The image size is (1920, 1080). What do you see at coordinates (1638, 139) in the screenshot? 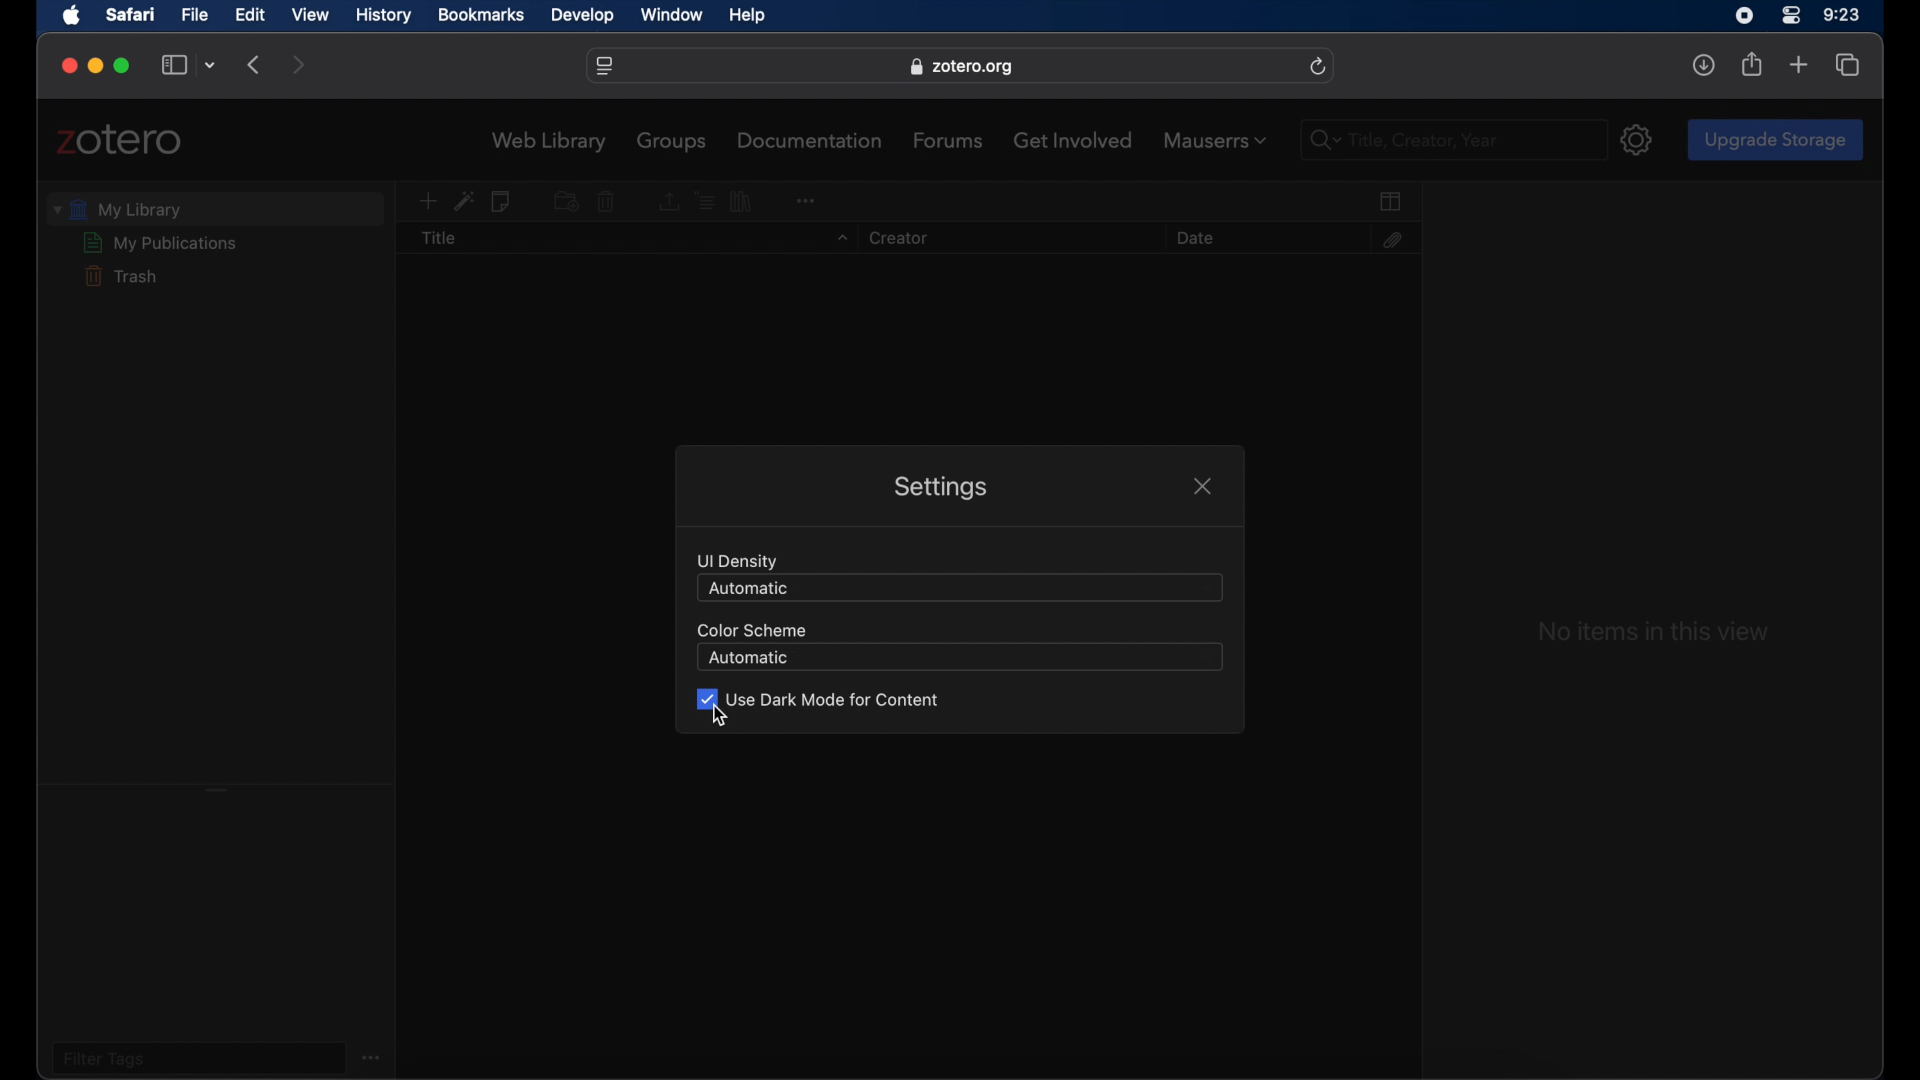
I see `settings` at bounding box center [1638, 139].